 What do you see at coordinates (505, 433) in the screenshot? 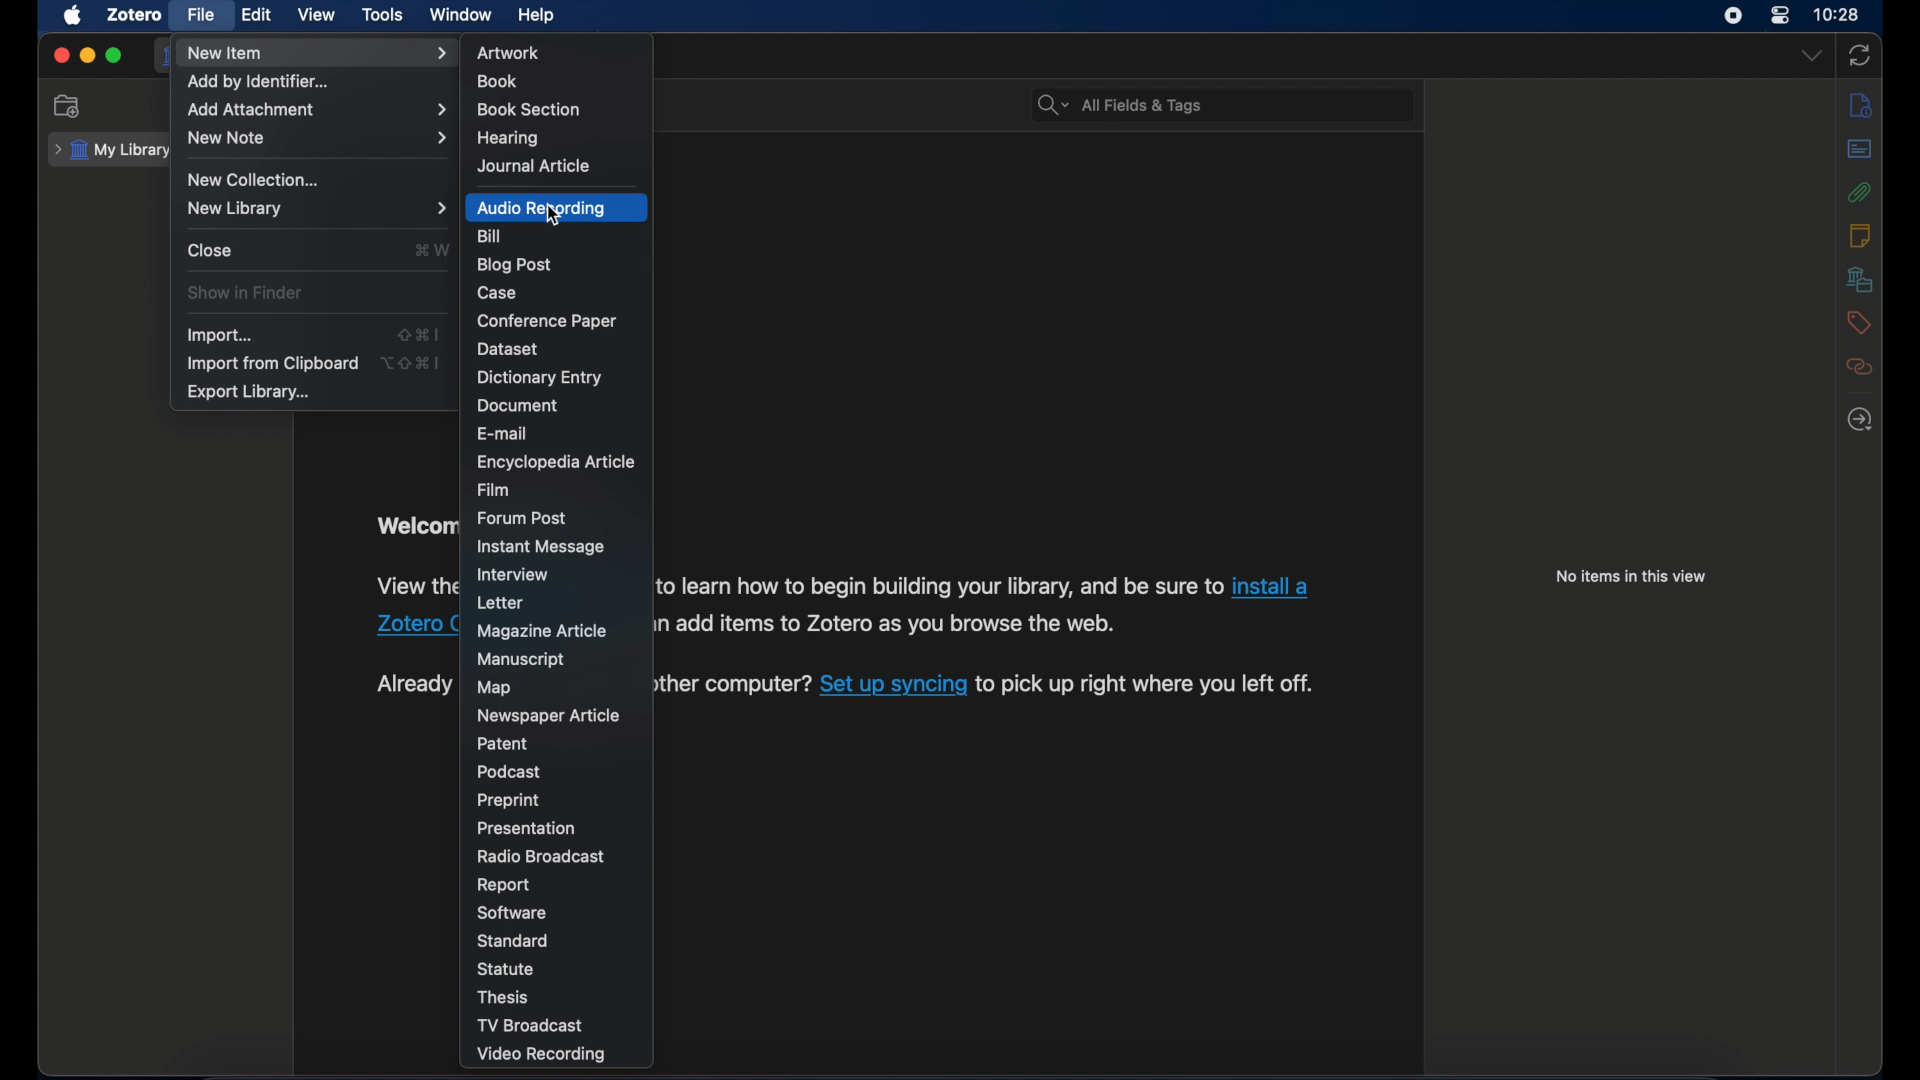
I see `e-mail` at bounding box center [505, 433].